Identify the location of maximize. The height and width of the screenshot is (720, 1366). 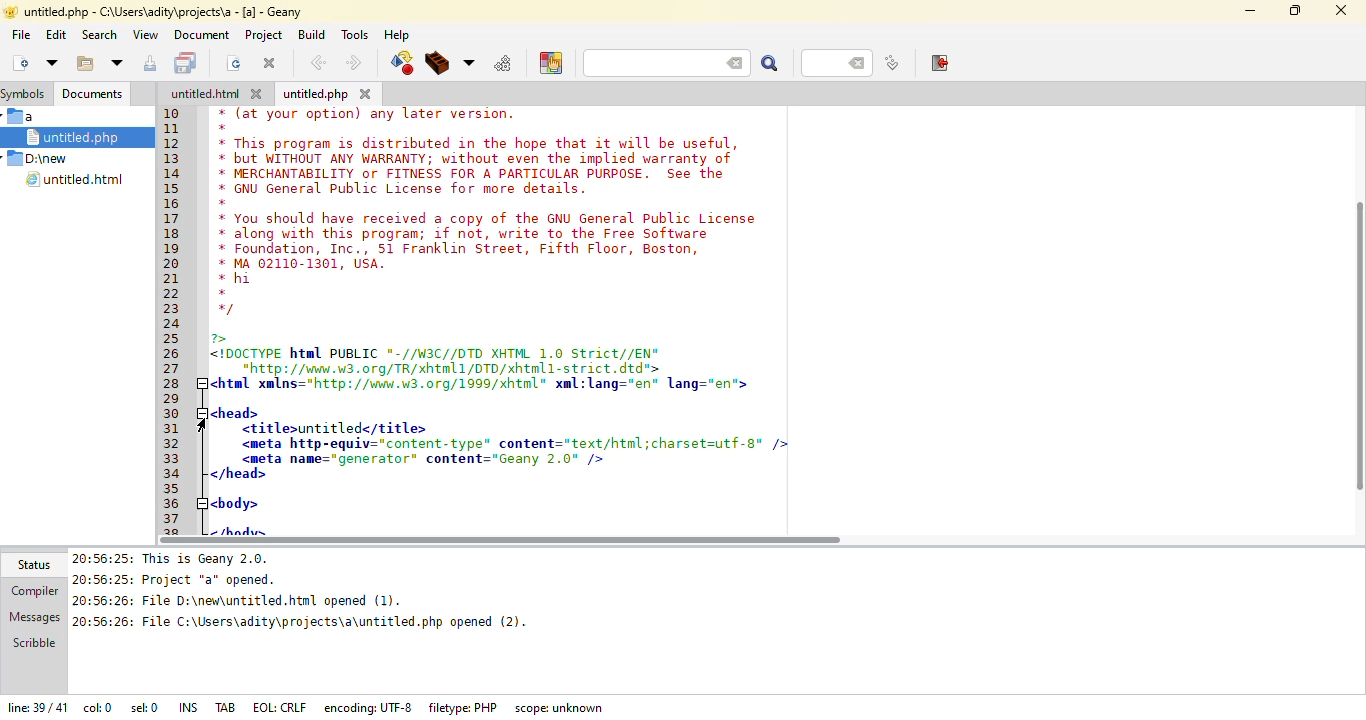
(1295, 9).